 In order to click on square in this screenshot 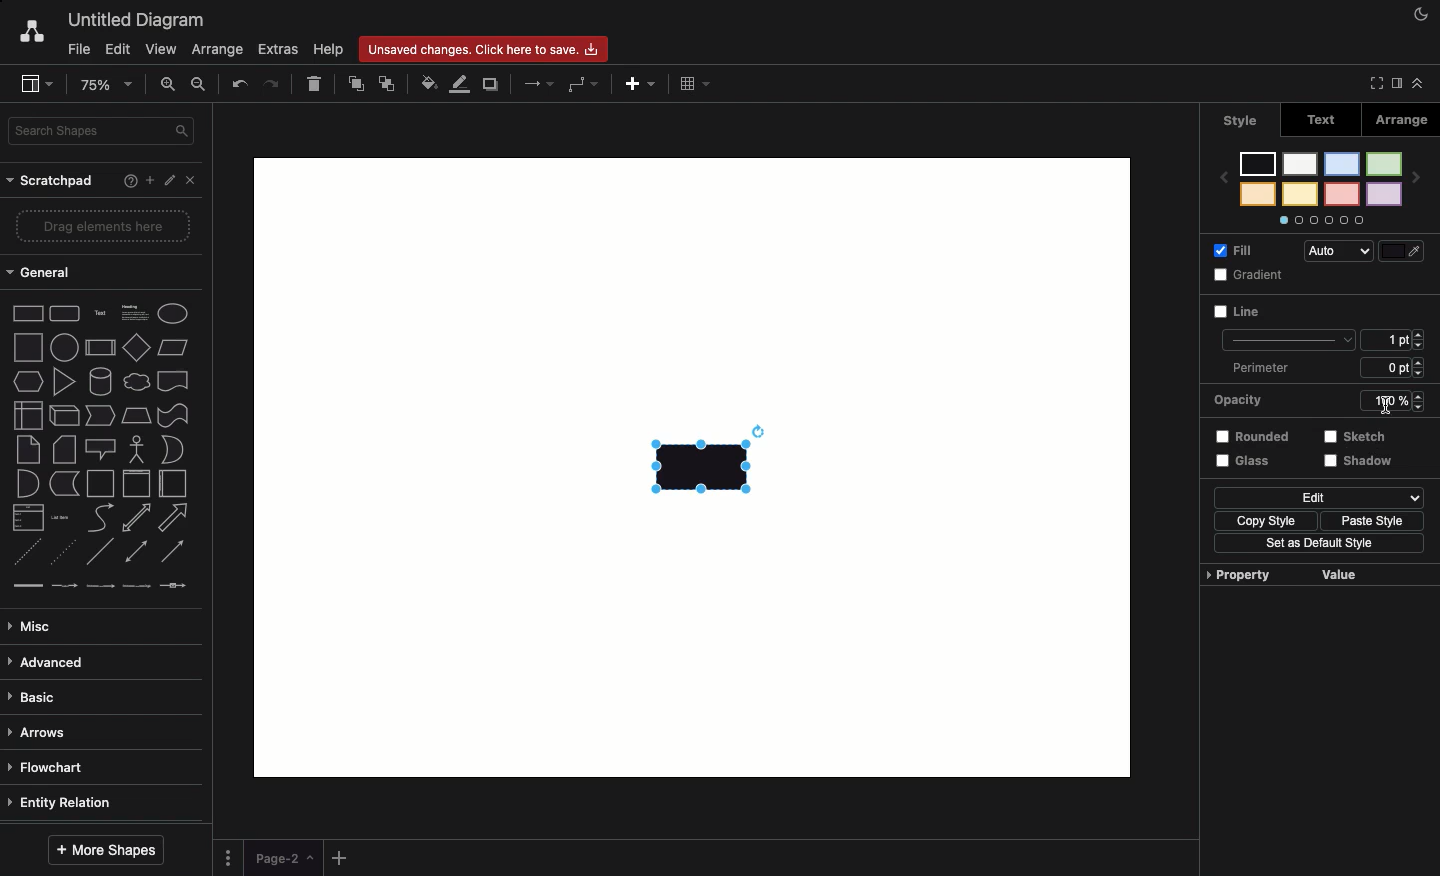, I will do `click(30, 347)`.